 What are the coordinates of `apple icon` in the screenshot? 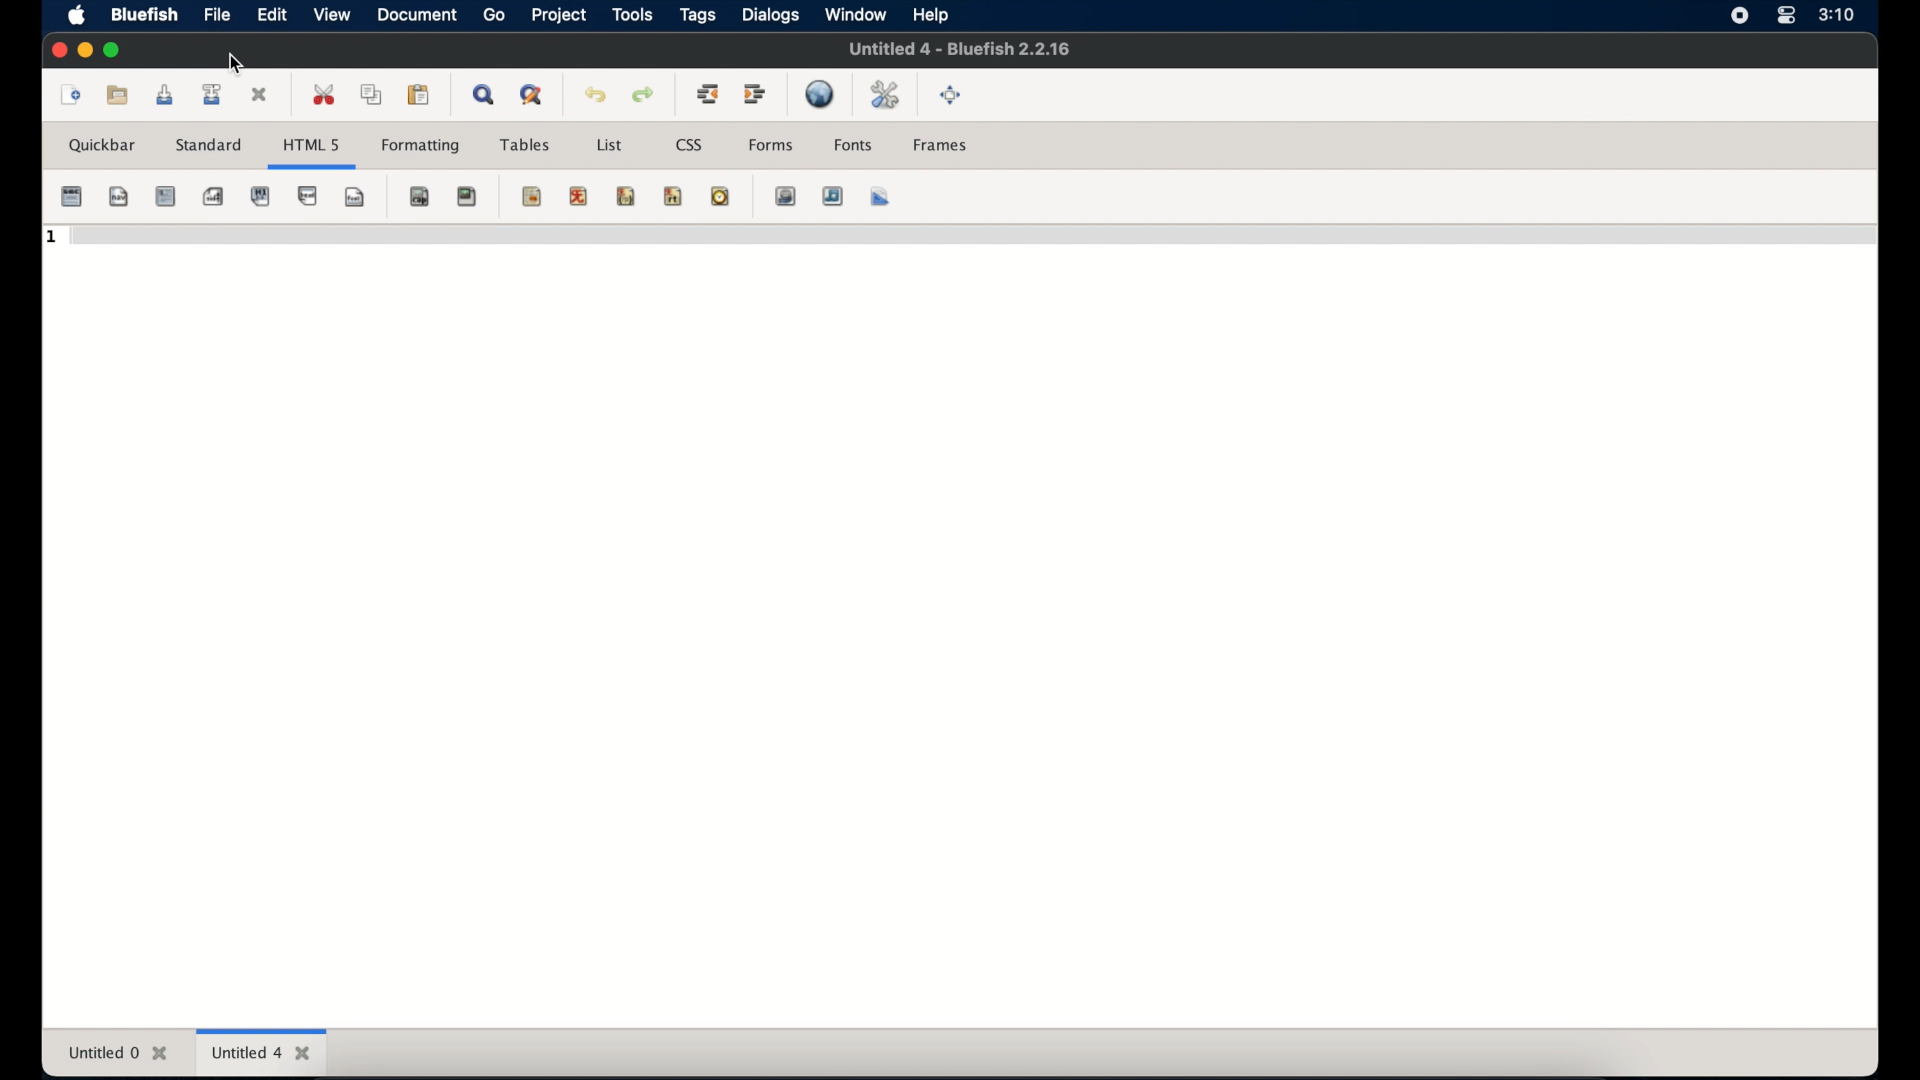 It's located at (77, 17).